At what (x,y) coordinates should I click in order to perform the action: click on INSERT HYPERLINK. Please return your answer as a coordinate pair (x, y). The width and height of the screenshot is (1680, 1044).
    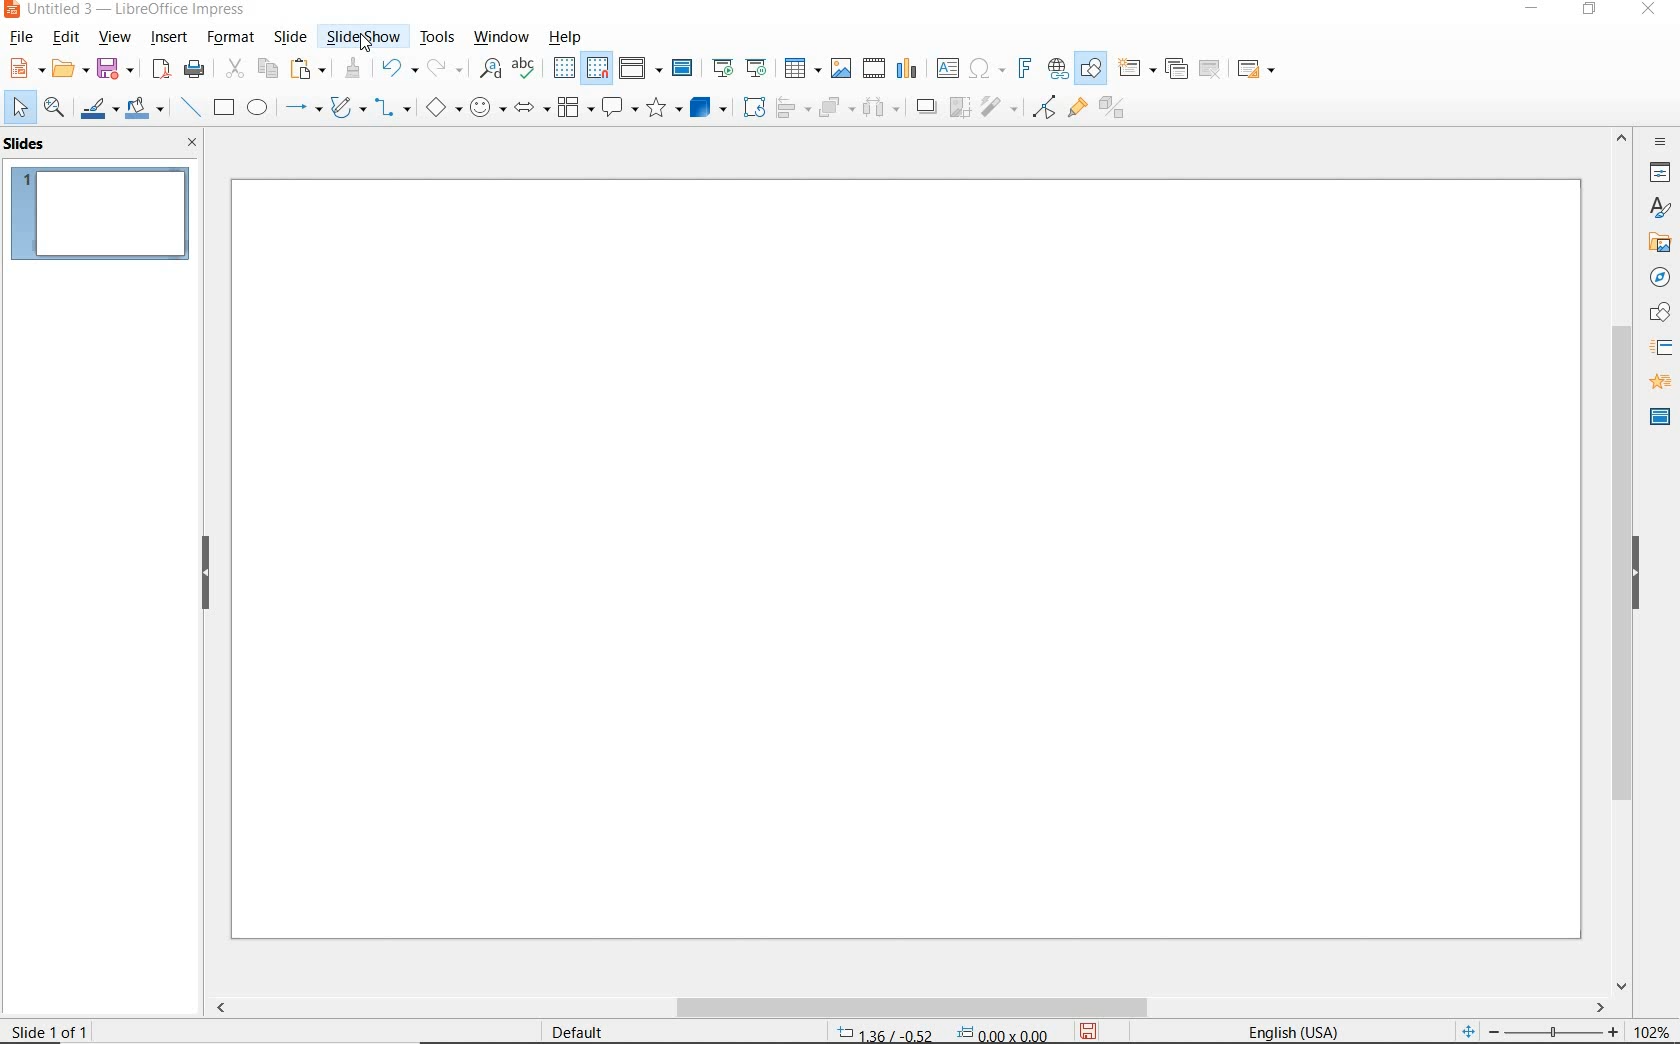
    Looking at the image, I should click on (1056, 67).